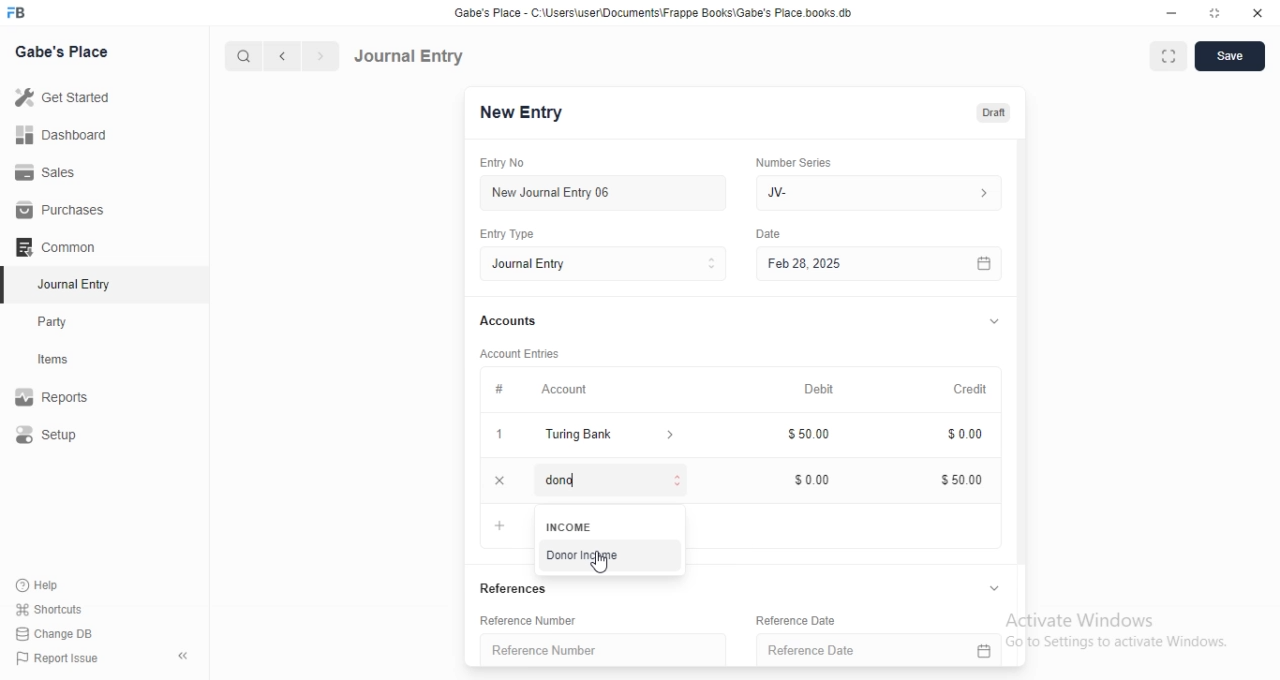 The image size is (1280, 680). Describe the element at coordinates (1172, 57) in the screenshot. I see `full screen` at that location.